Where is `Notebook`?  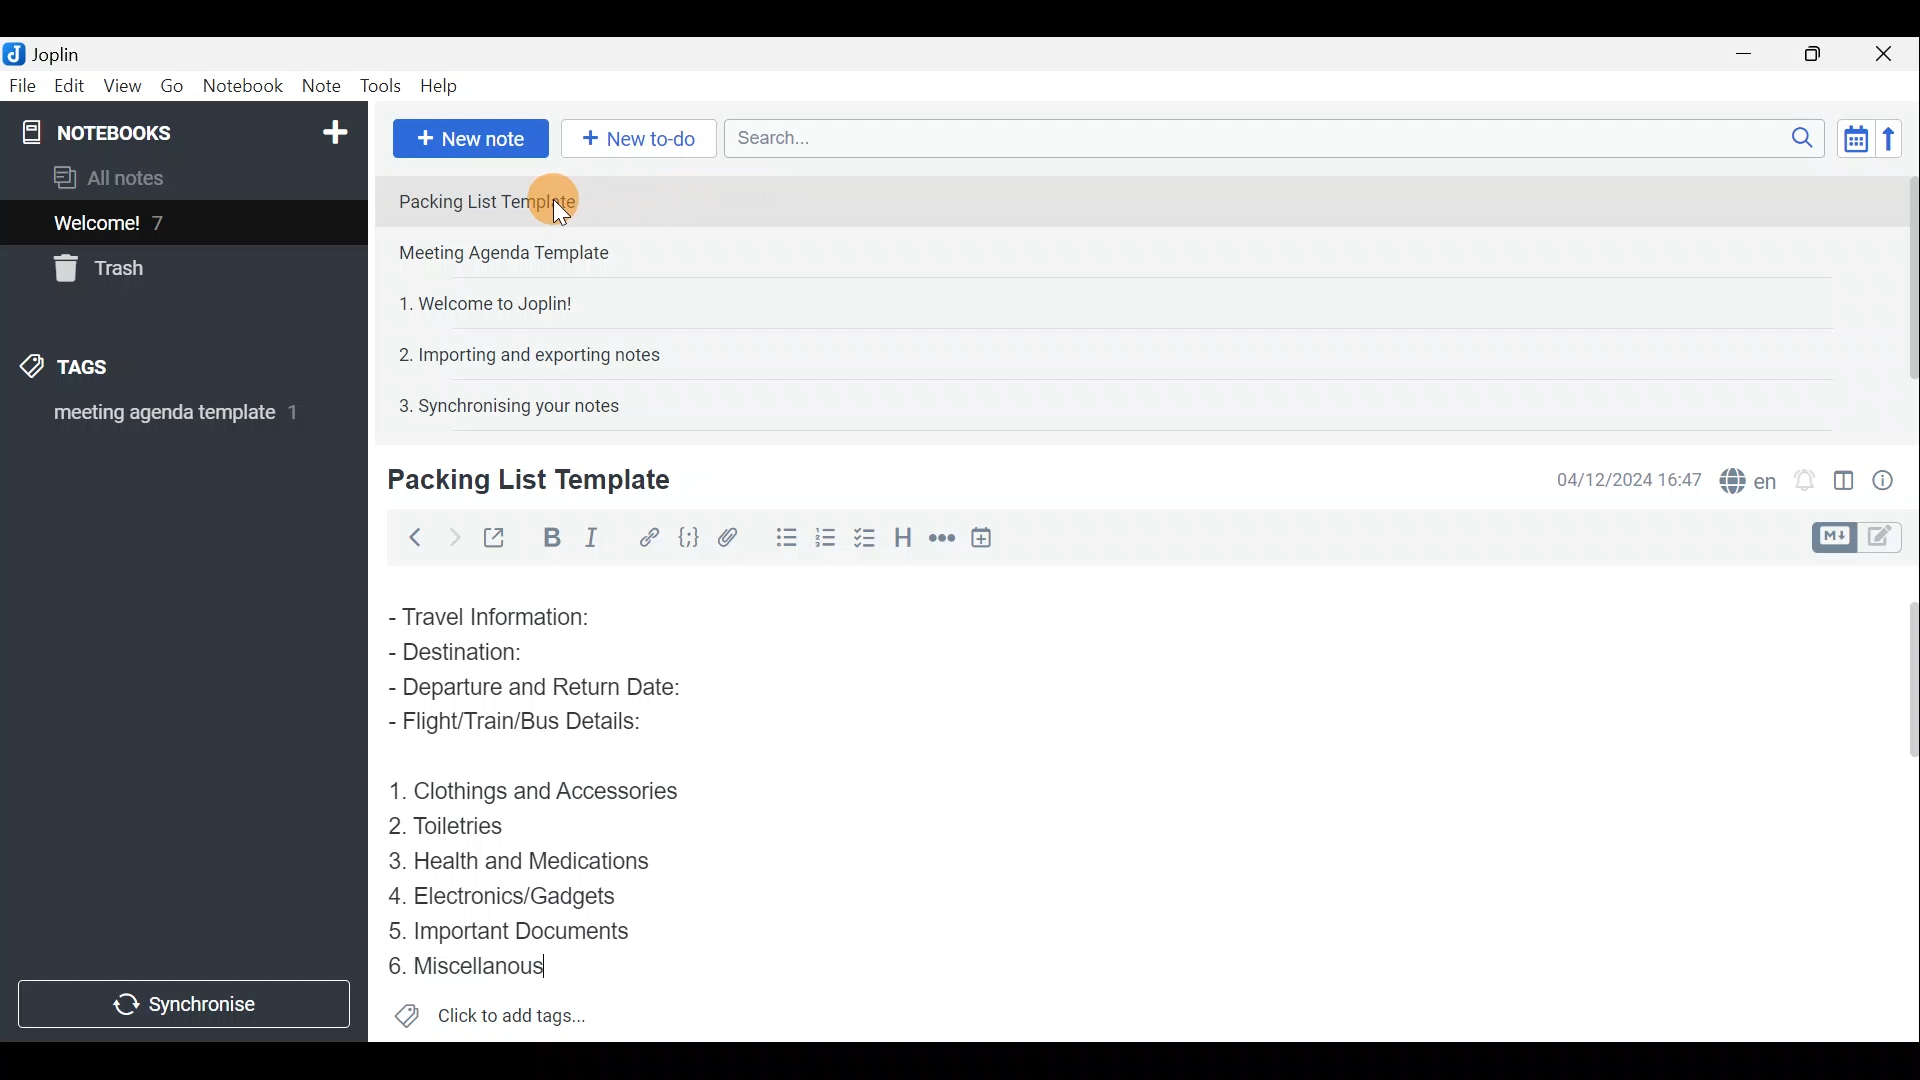
Notebook is located at coordinates (181, 130).